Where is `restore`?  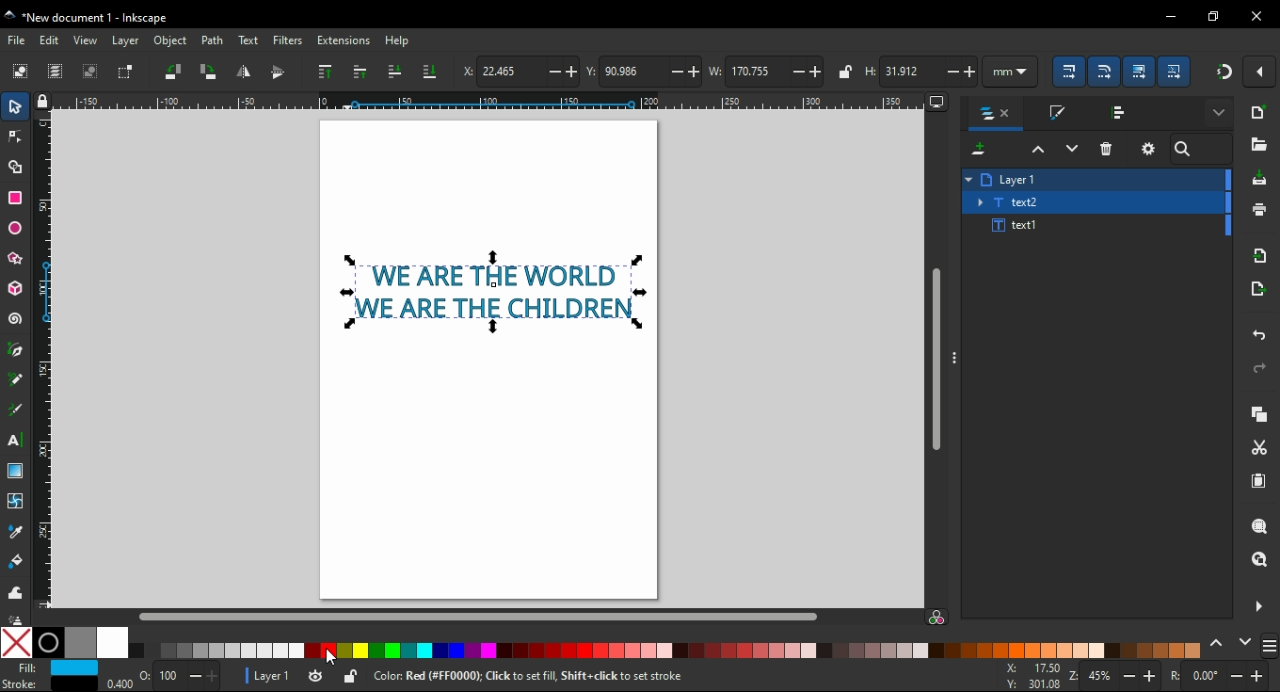
restore is located at coordinates (1211, 16).